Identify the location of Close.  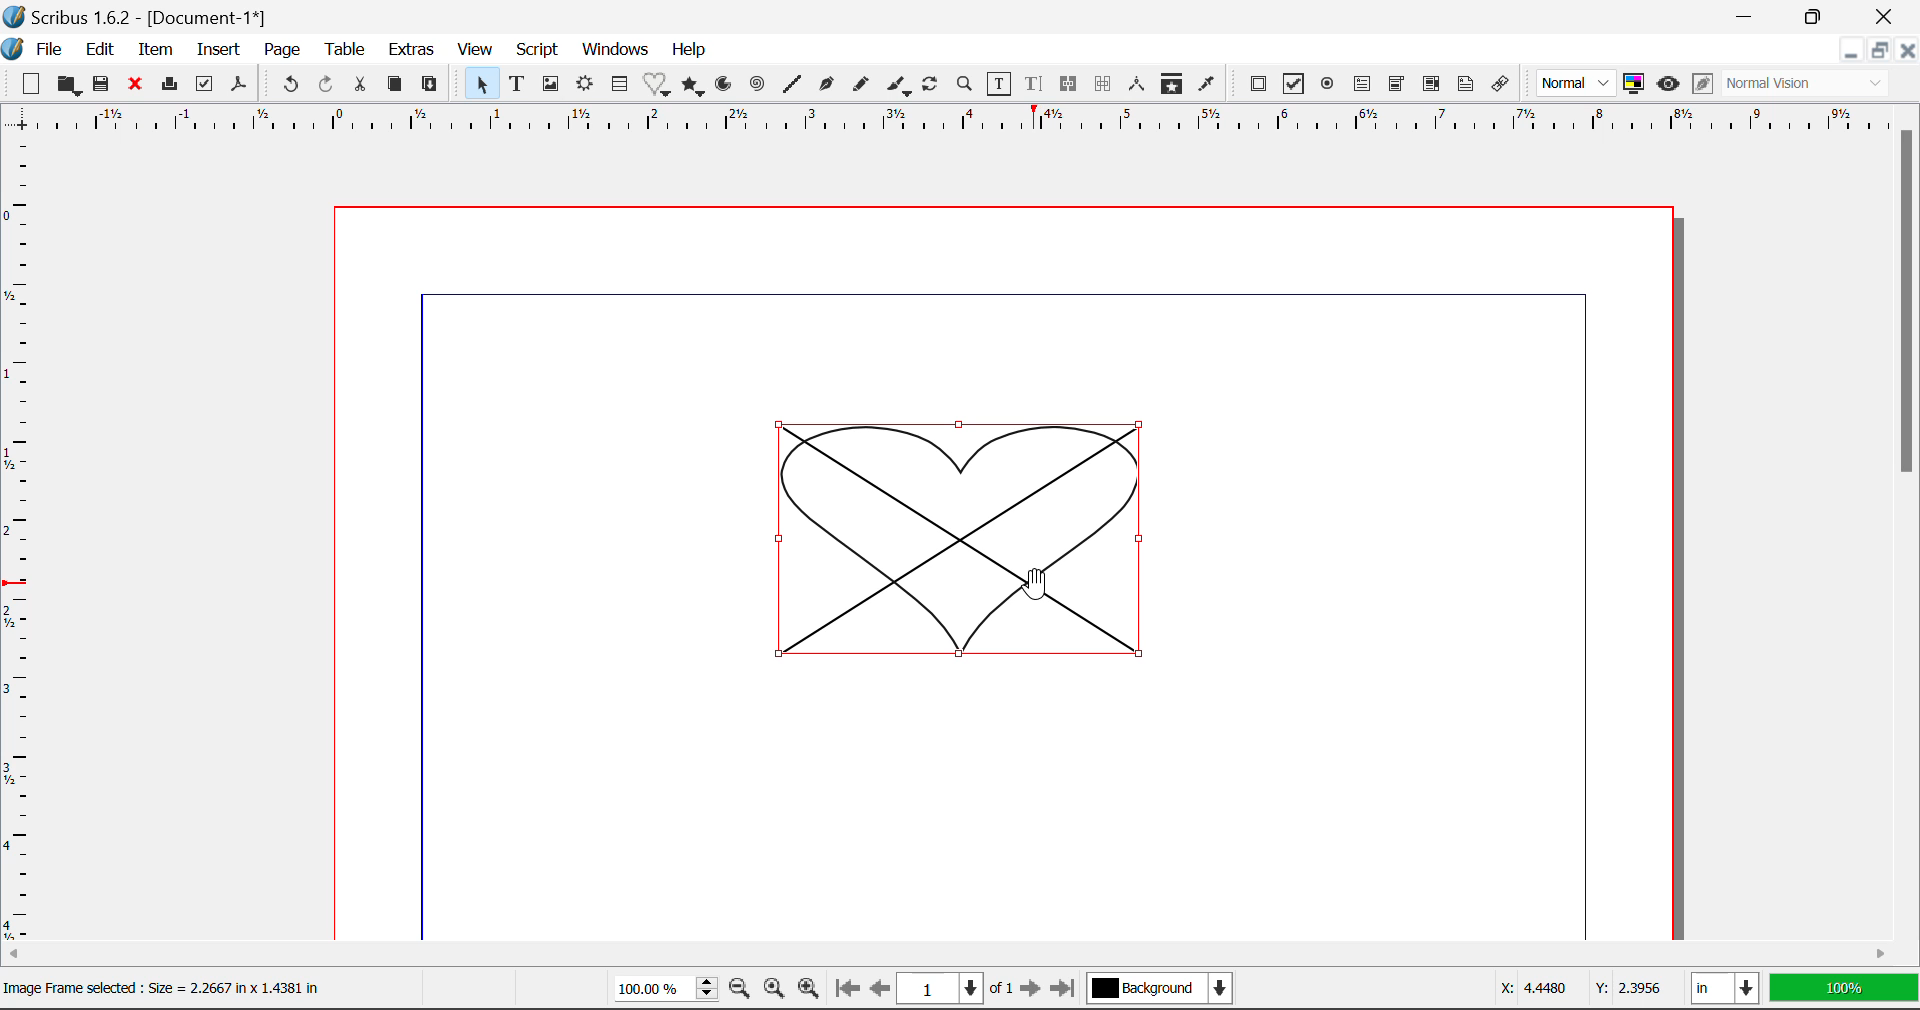
(1908, 53).